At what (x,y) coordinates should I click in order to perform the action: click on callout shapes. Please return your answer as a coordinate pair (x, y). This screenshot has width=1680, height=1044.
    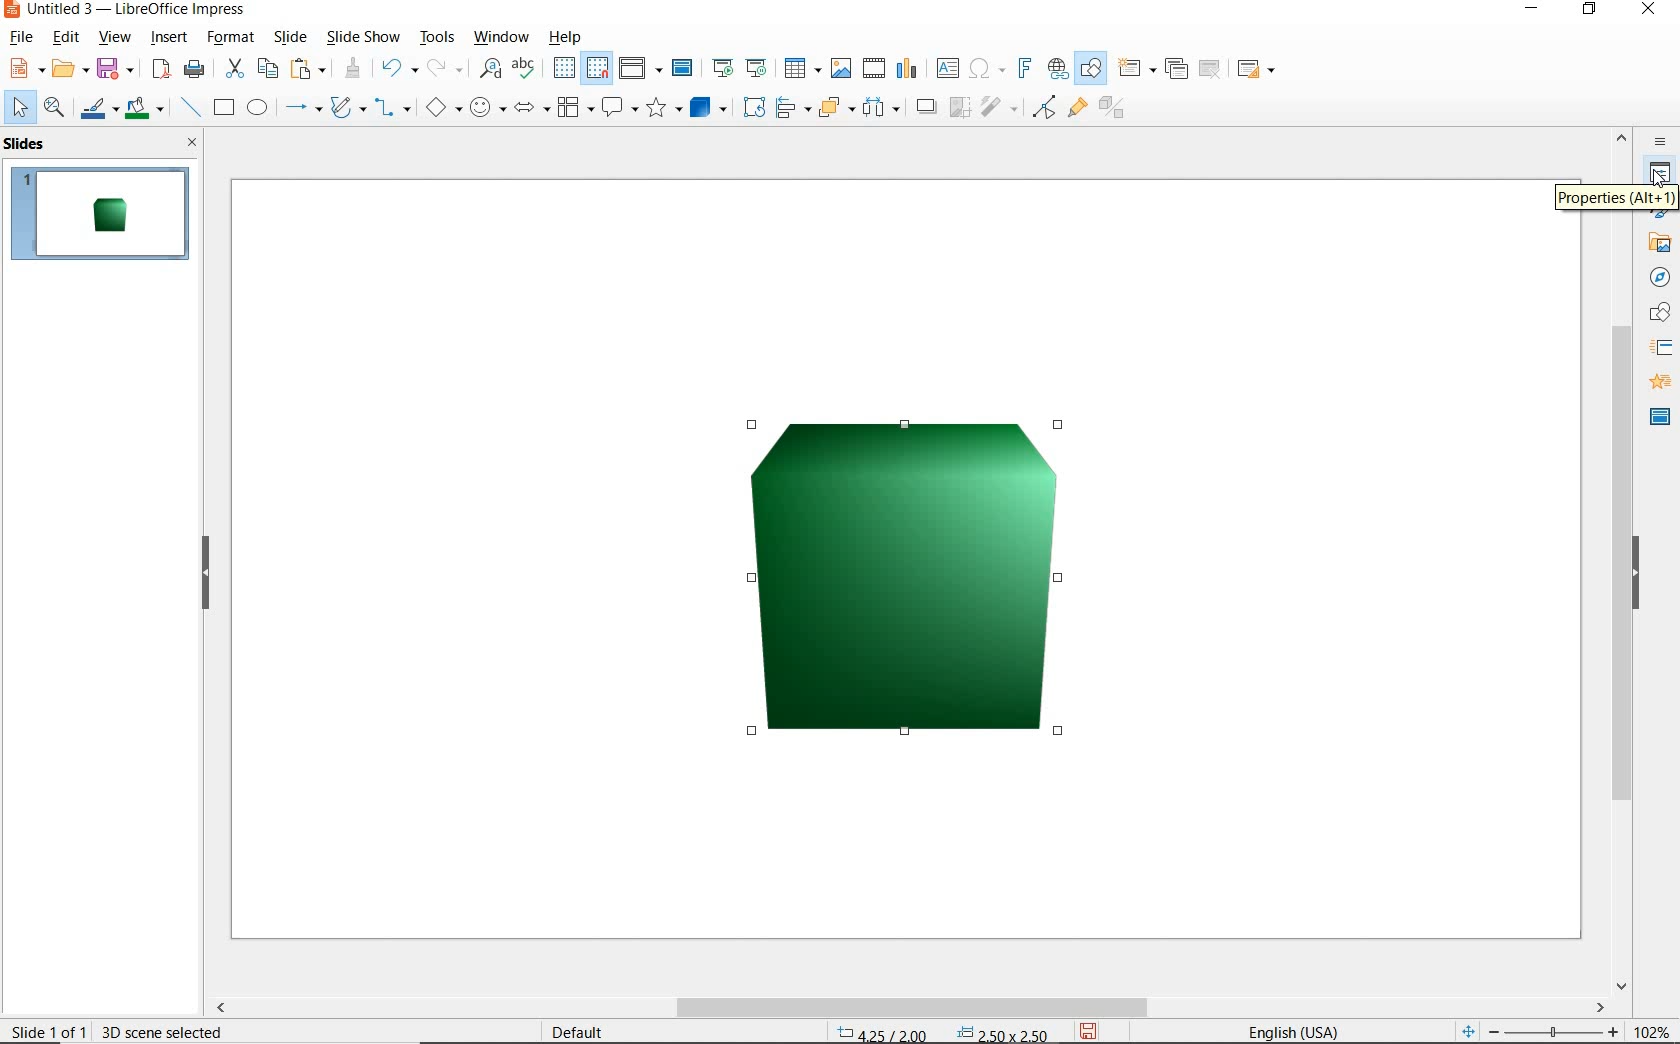
    Looking at the image, I should click on (621, 108).